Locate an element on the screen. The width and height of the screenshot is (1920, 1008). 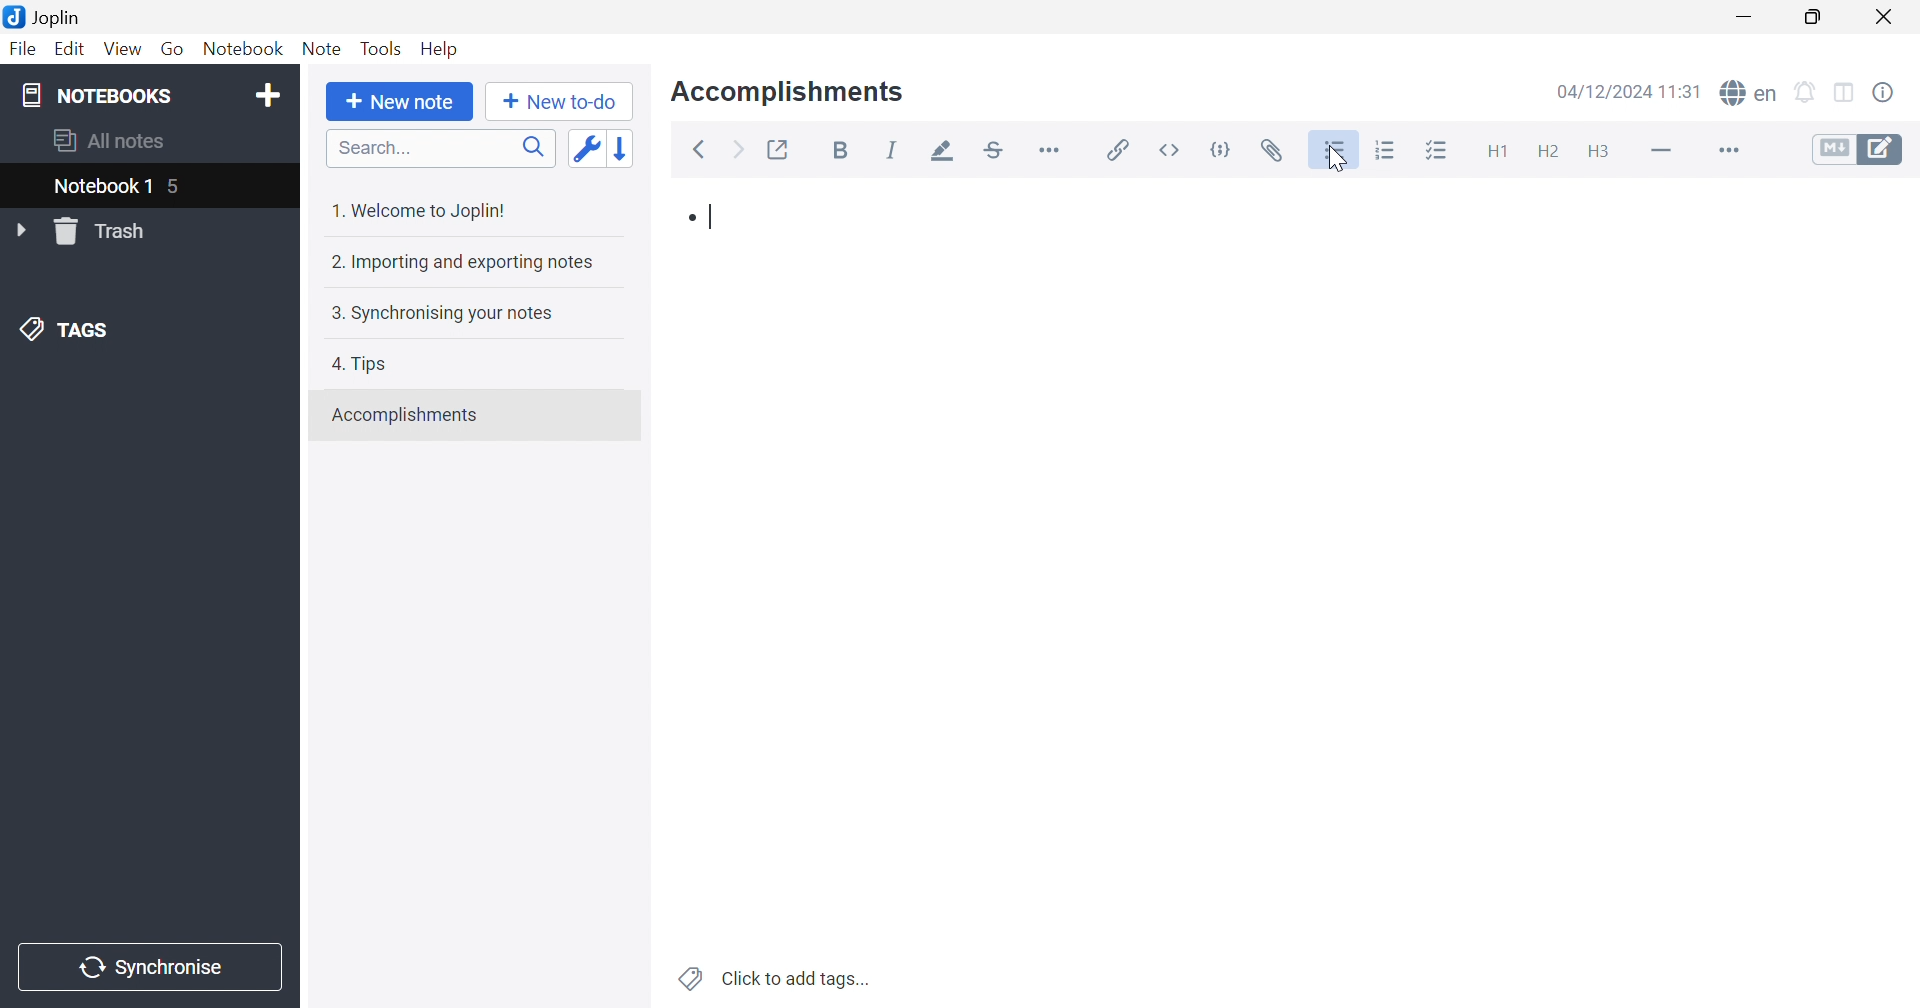
Add notebook is located at coordinates (267, 96).